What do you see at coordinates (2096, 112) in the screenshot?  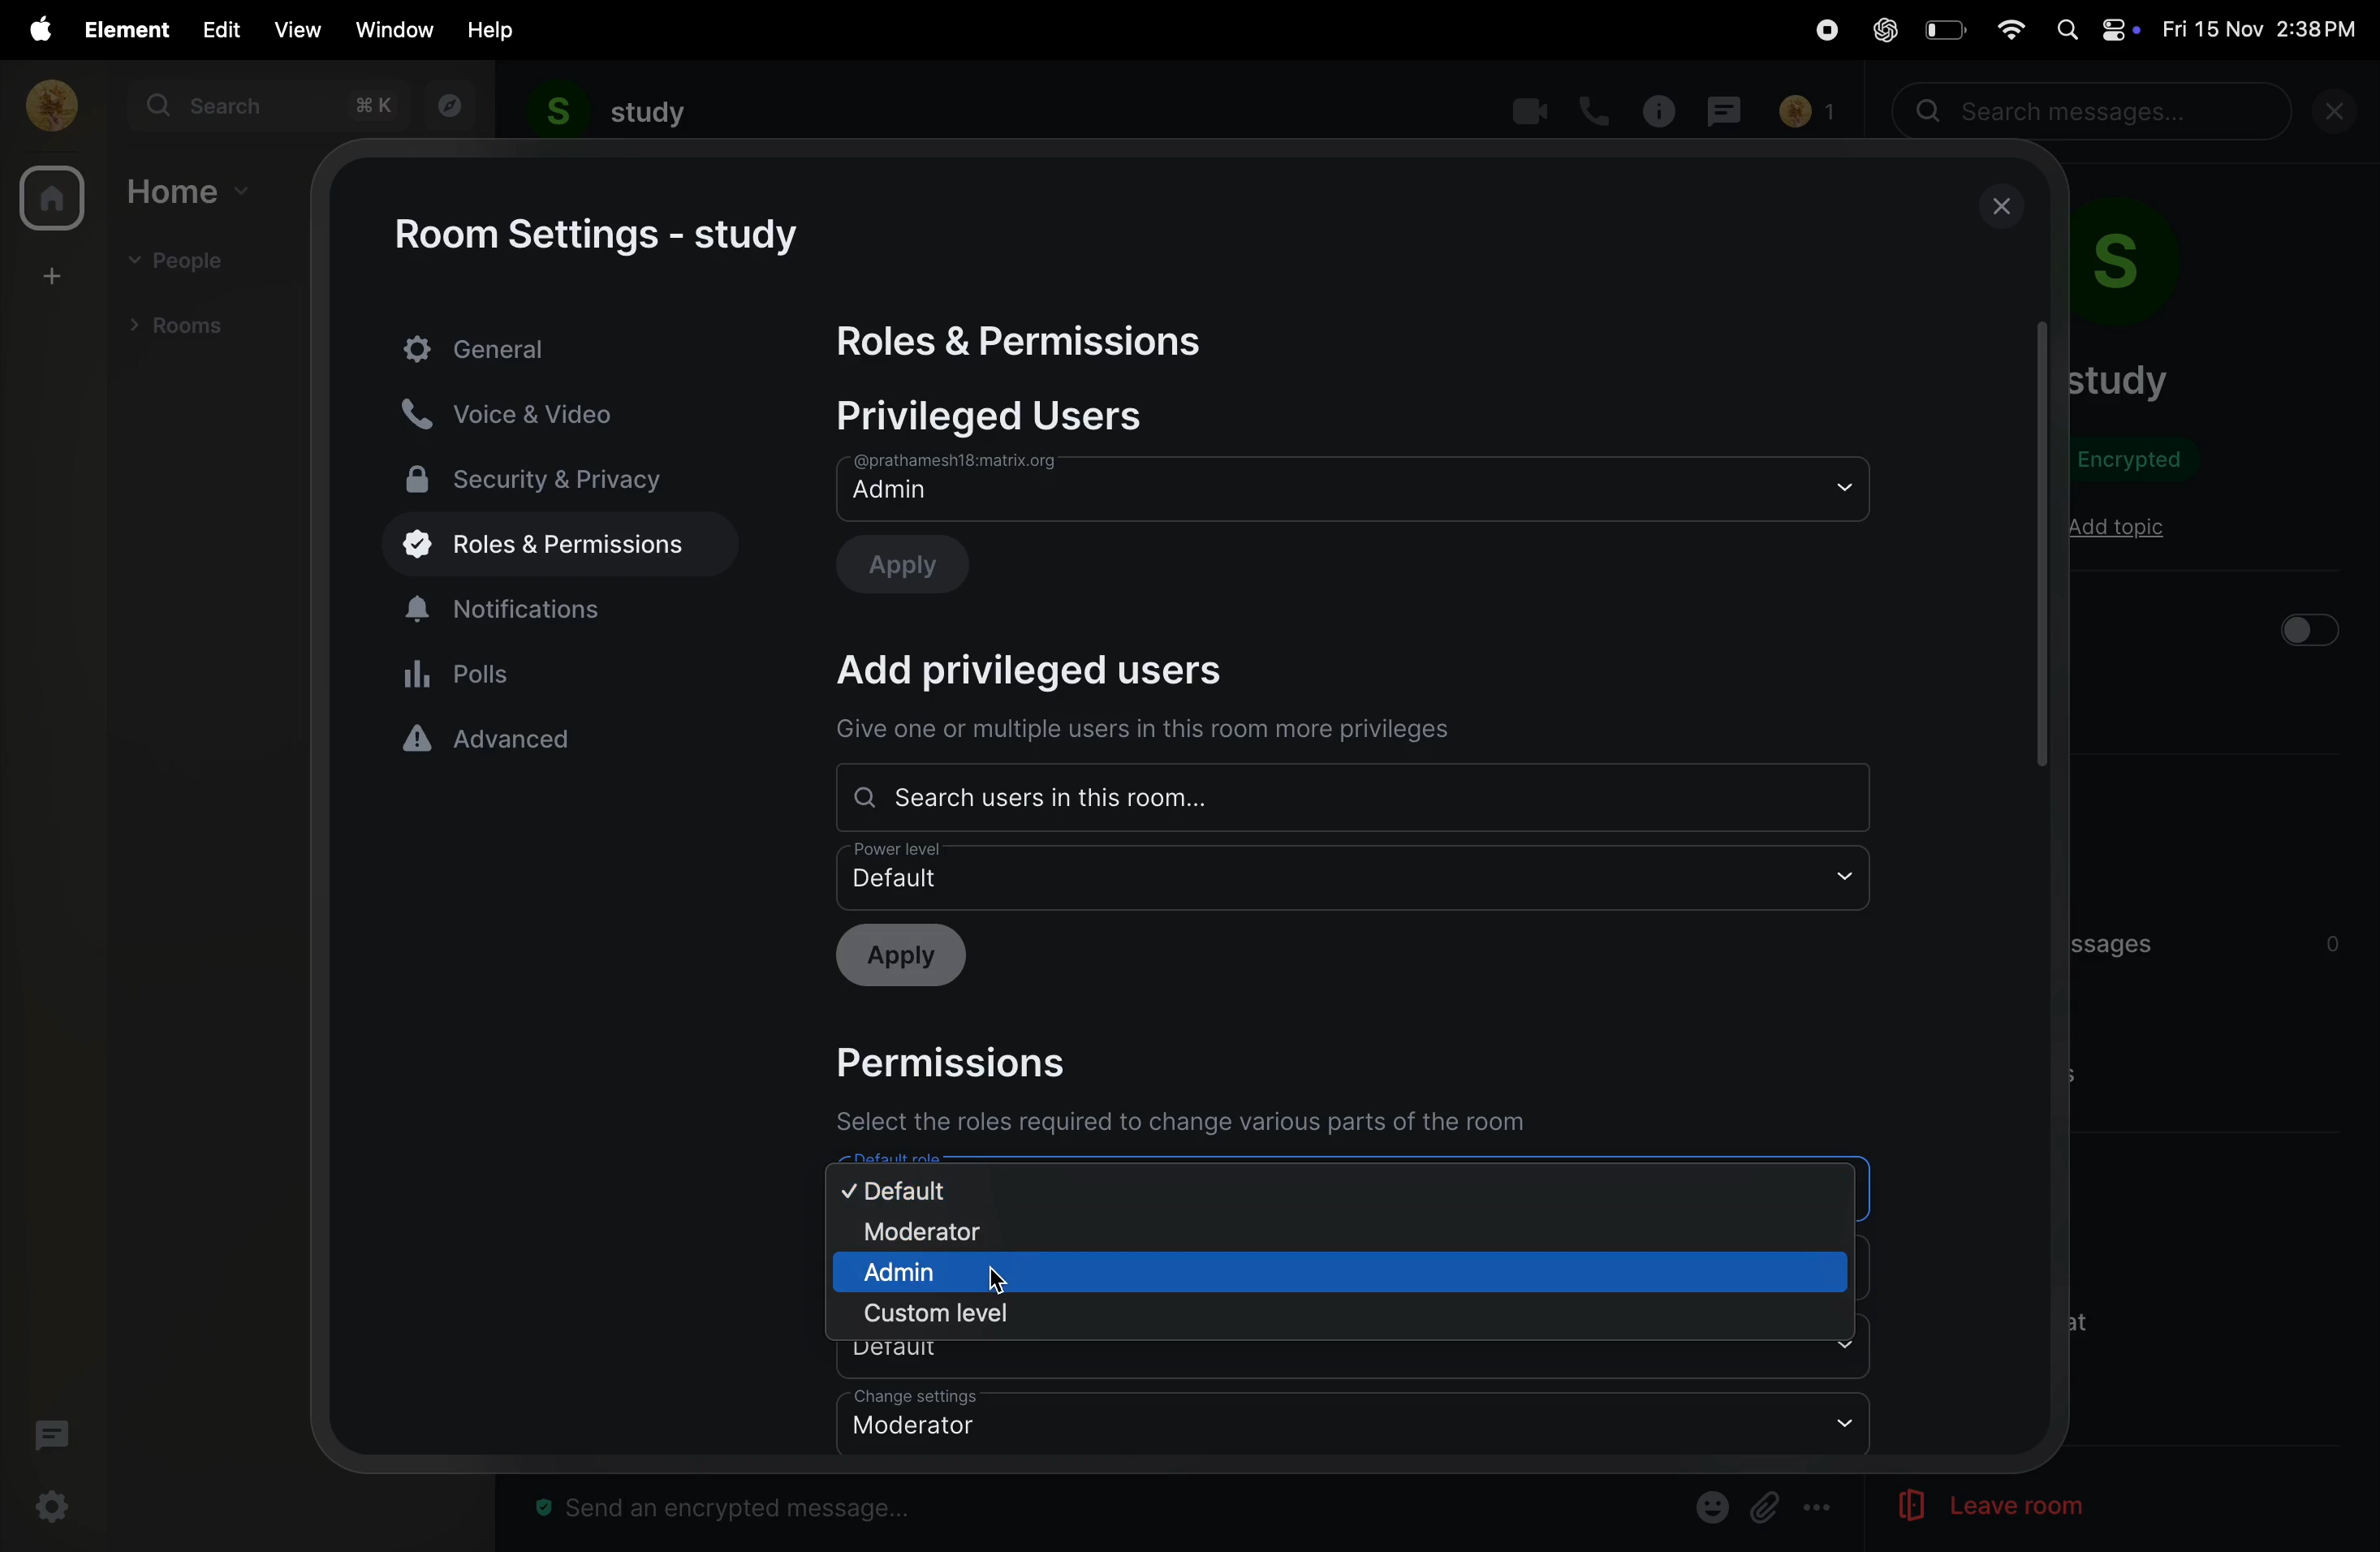 I see `search bar` at bounding box center [2096, 112].